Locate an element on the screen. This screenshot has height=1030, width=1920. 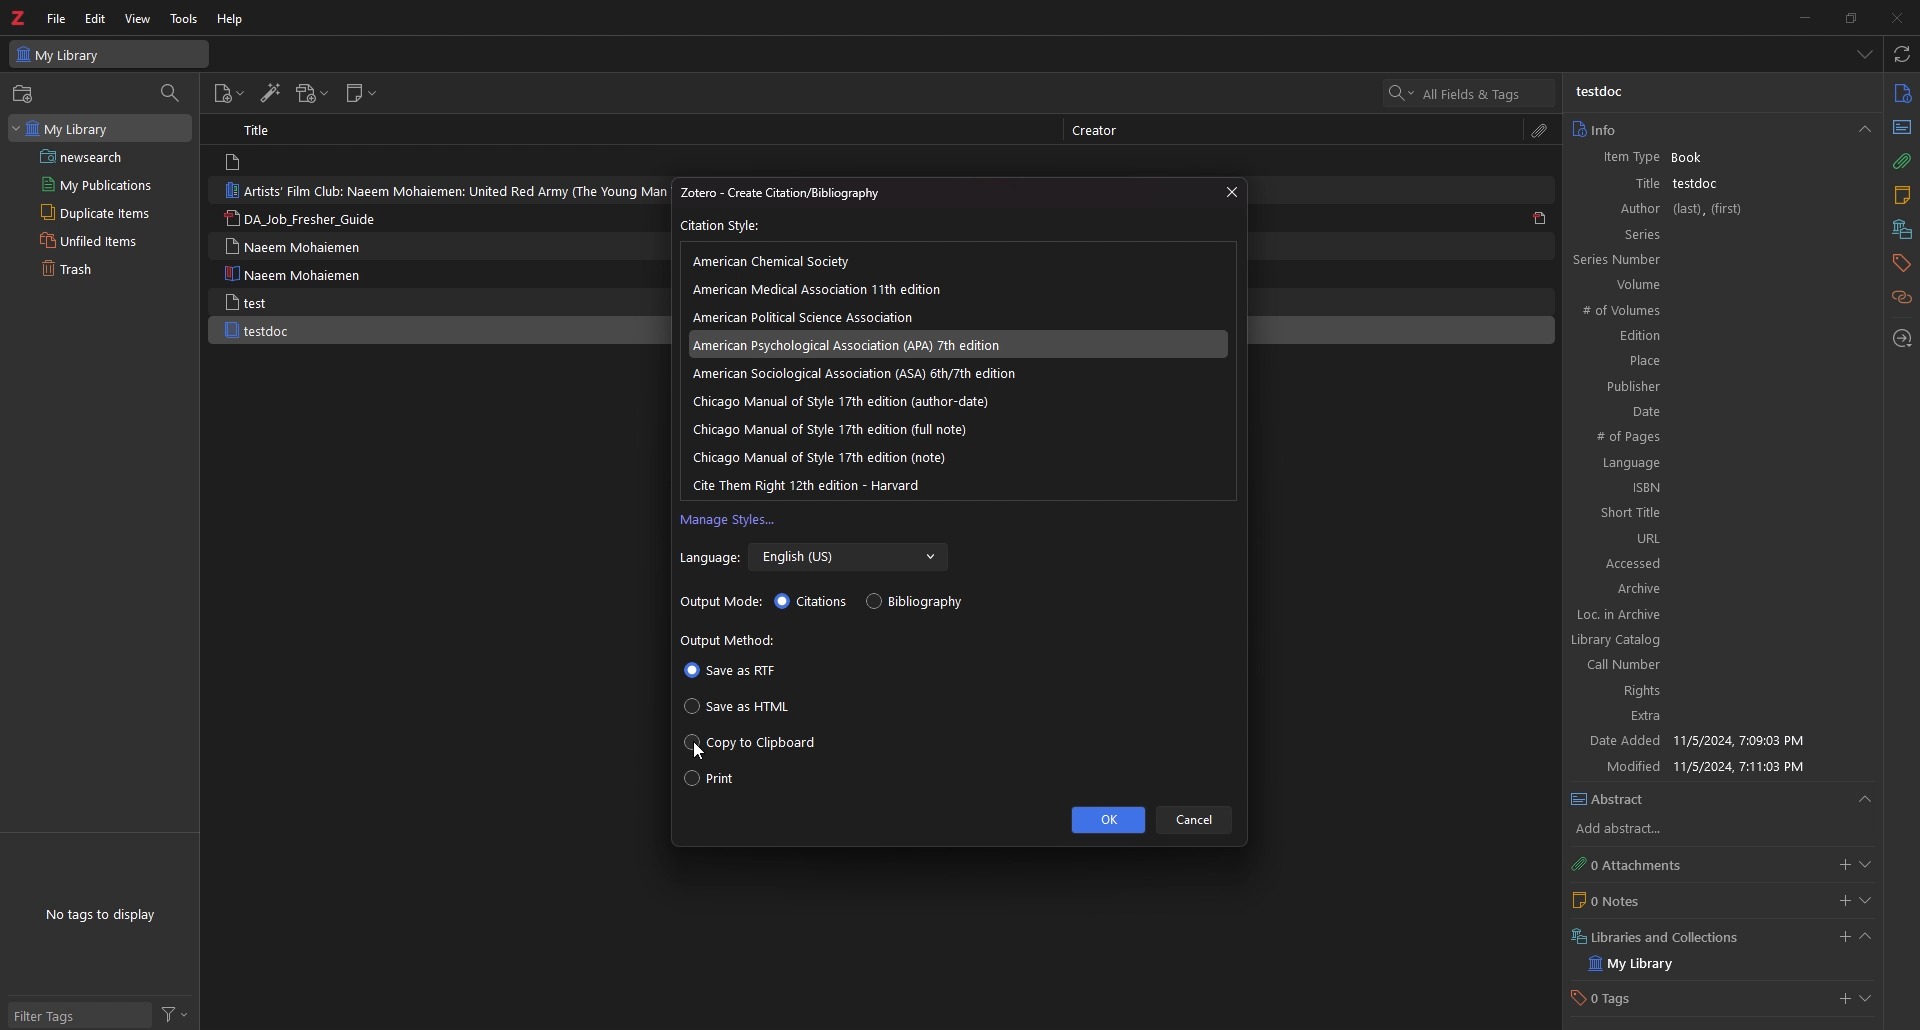
logo is located at coordinates (20, 18).